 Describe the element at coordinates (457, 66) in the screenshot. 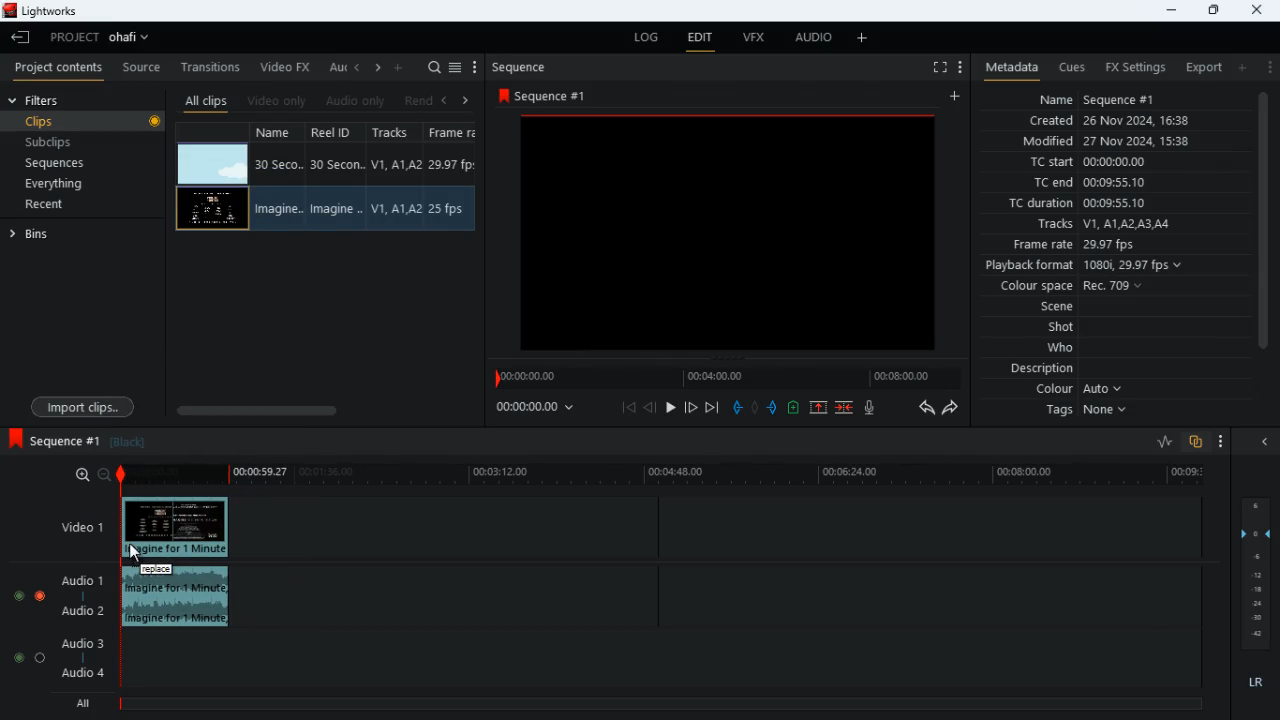

I see `select` at that location.